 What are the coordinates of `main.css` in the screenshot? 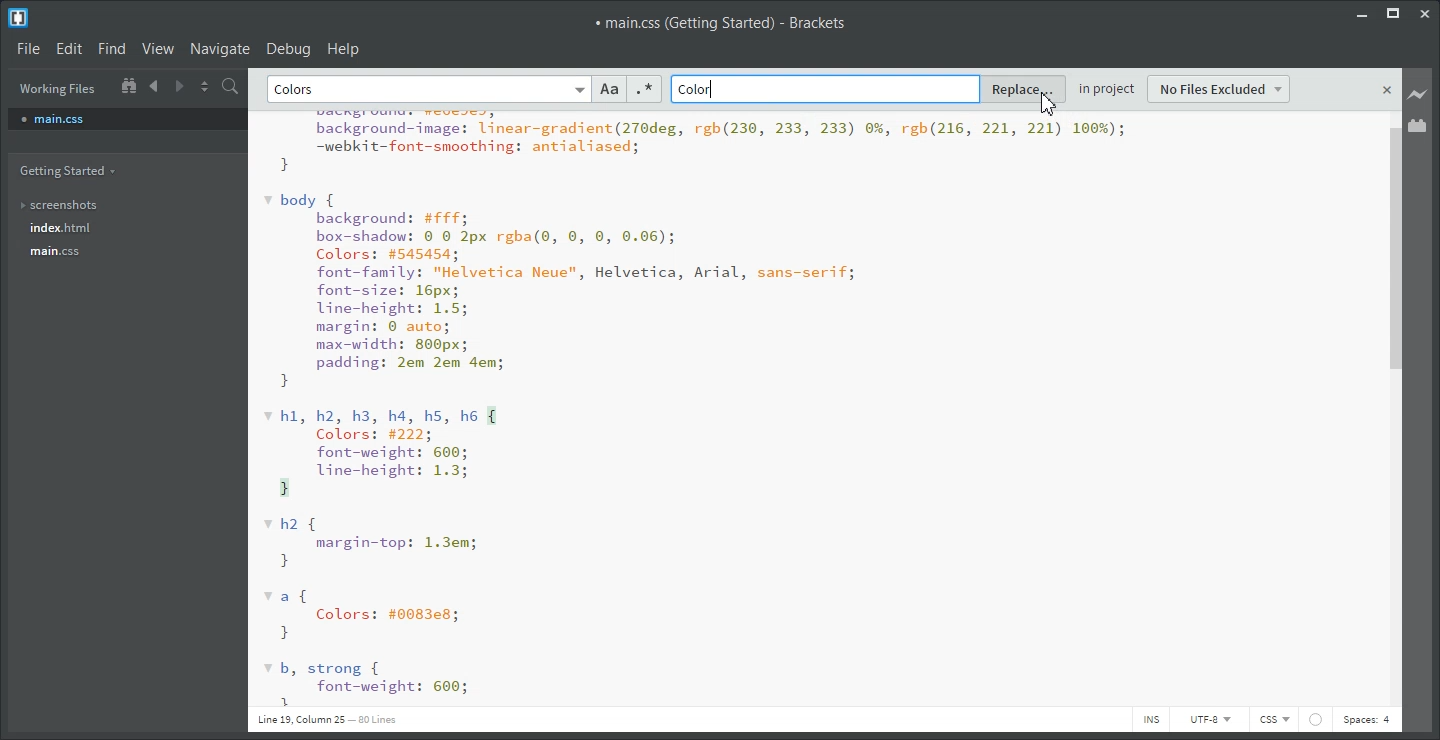 It's located at (127, 118).